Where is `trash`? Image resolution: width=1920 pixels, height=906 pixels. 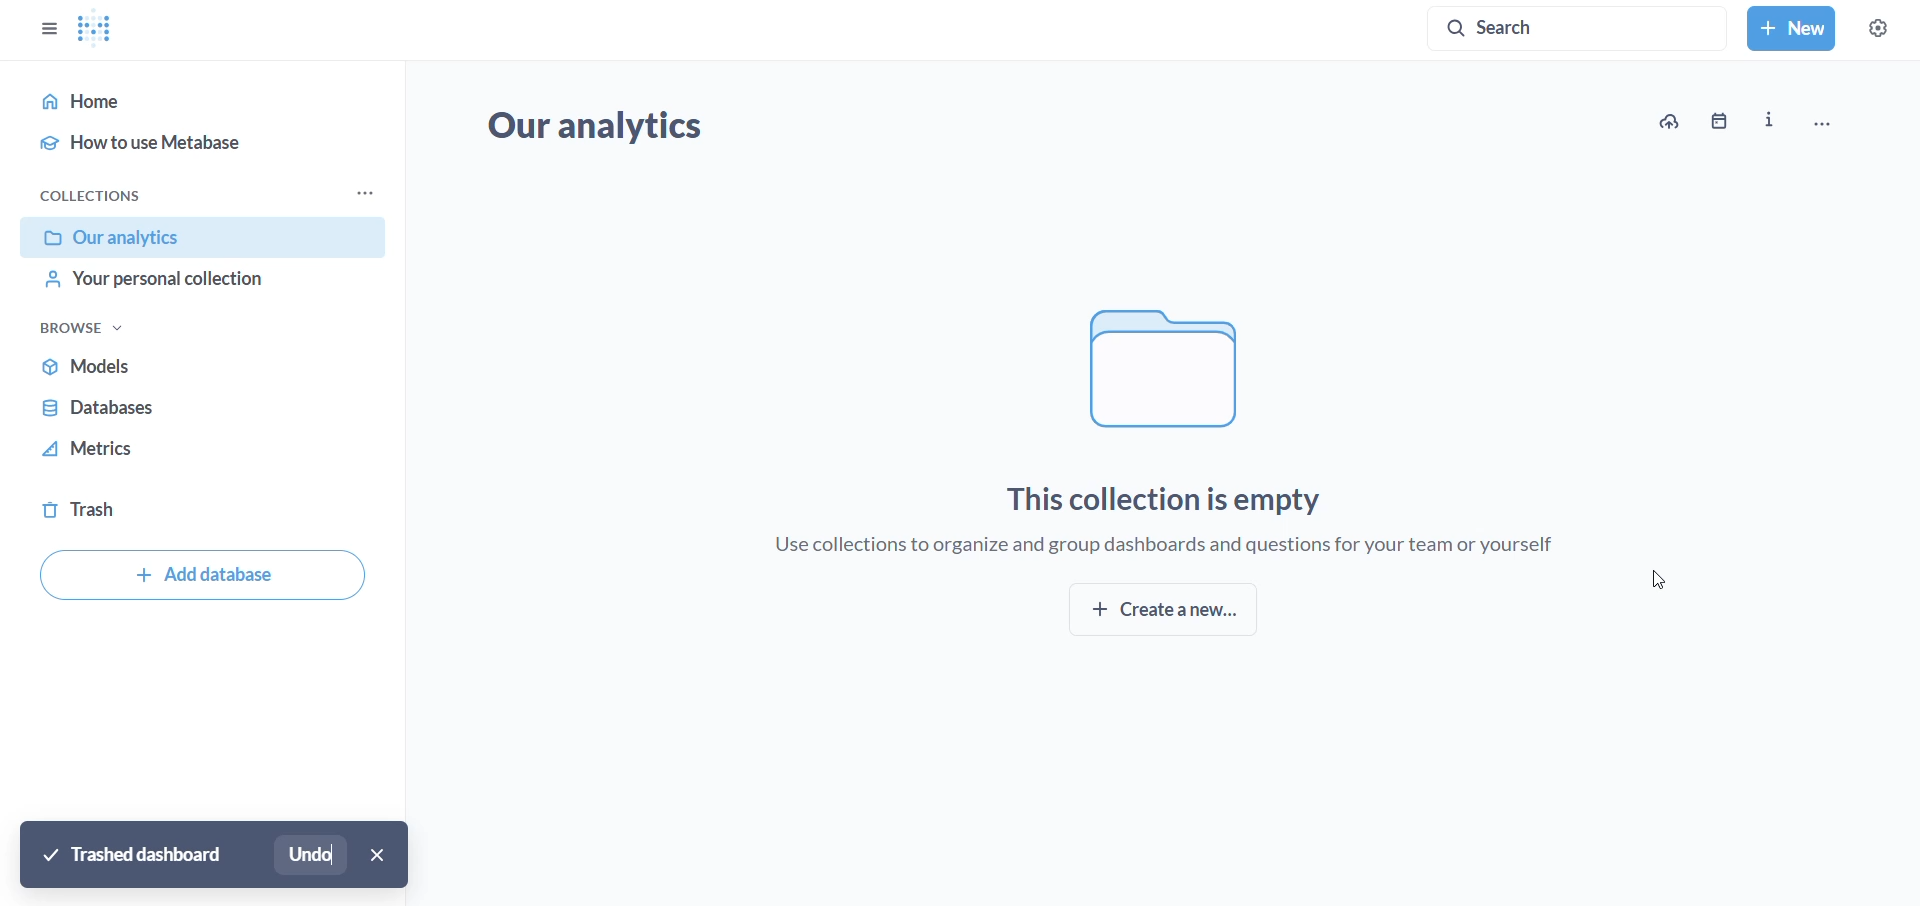
trash is located at coordinates (158, 506).